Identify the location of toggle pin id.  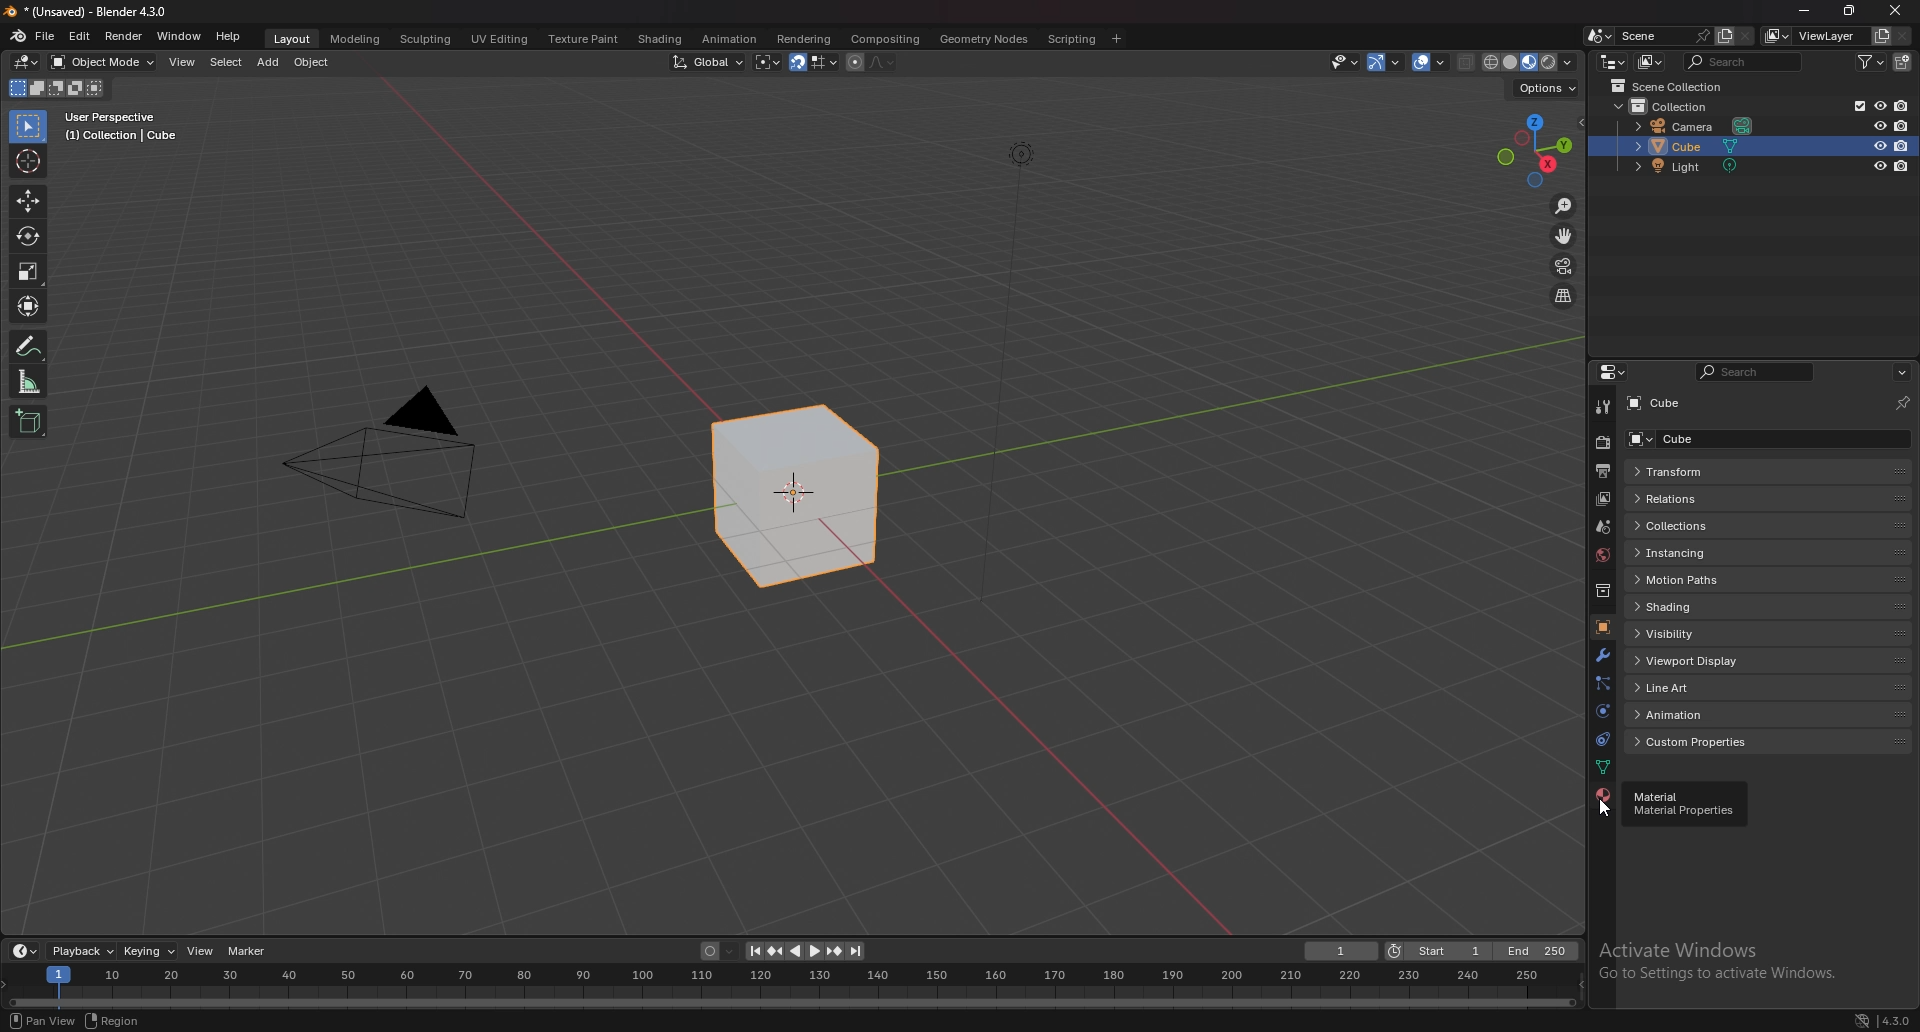
(1901, 403).